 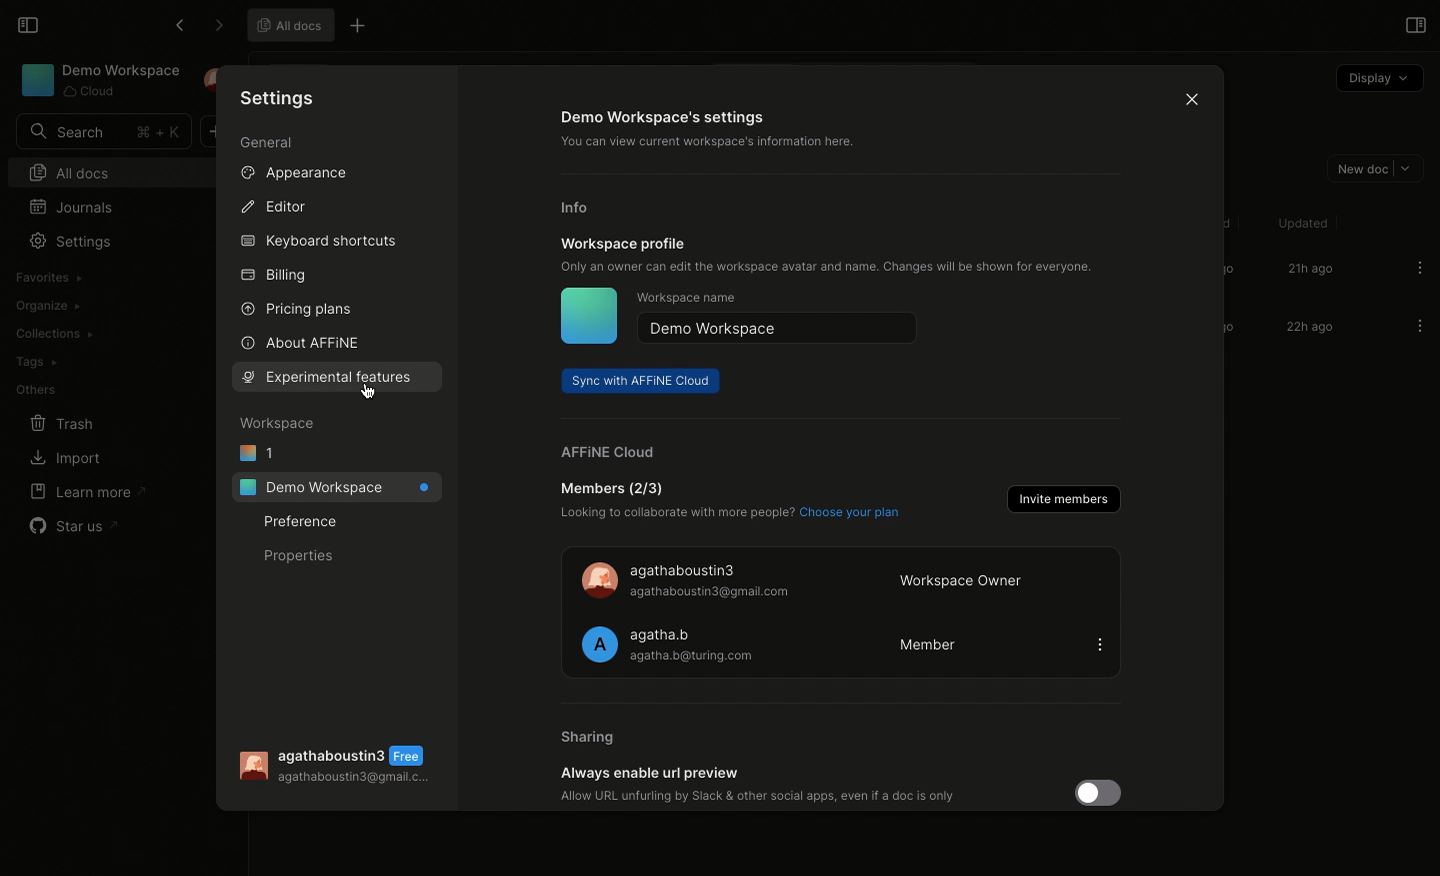 What do you see at coordinates (336, 487) in the screenshot?
I see `Demo workspace` at bounding box center [336, 487].